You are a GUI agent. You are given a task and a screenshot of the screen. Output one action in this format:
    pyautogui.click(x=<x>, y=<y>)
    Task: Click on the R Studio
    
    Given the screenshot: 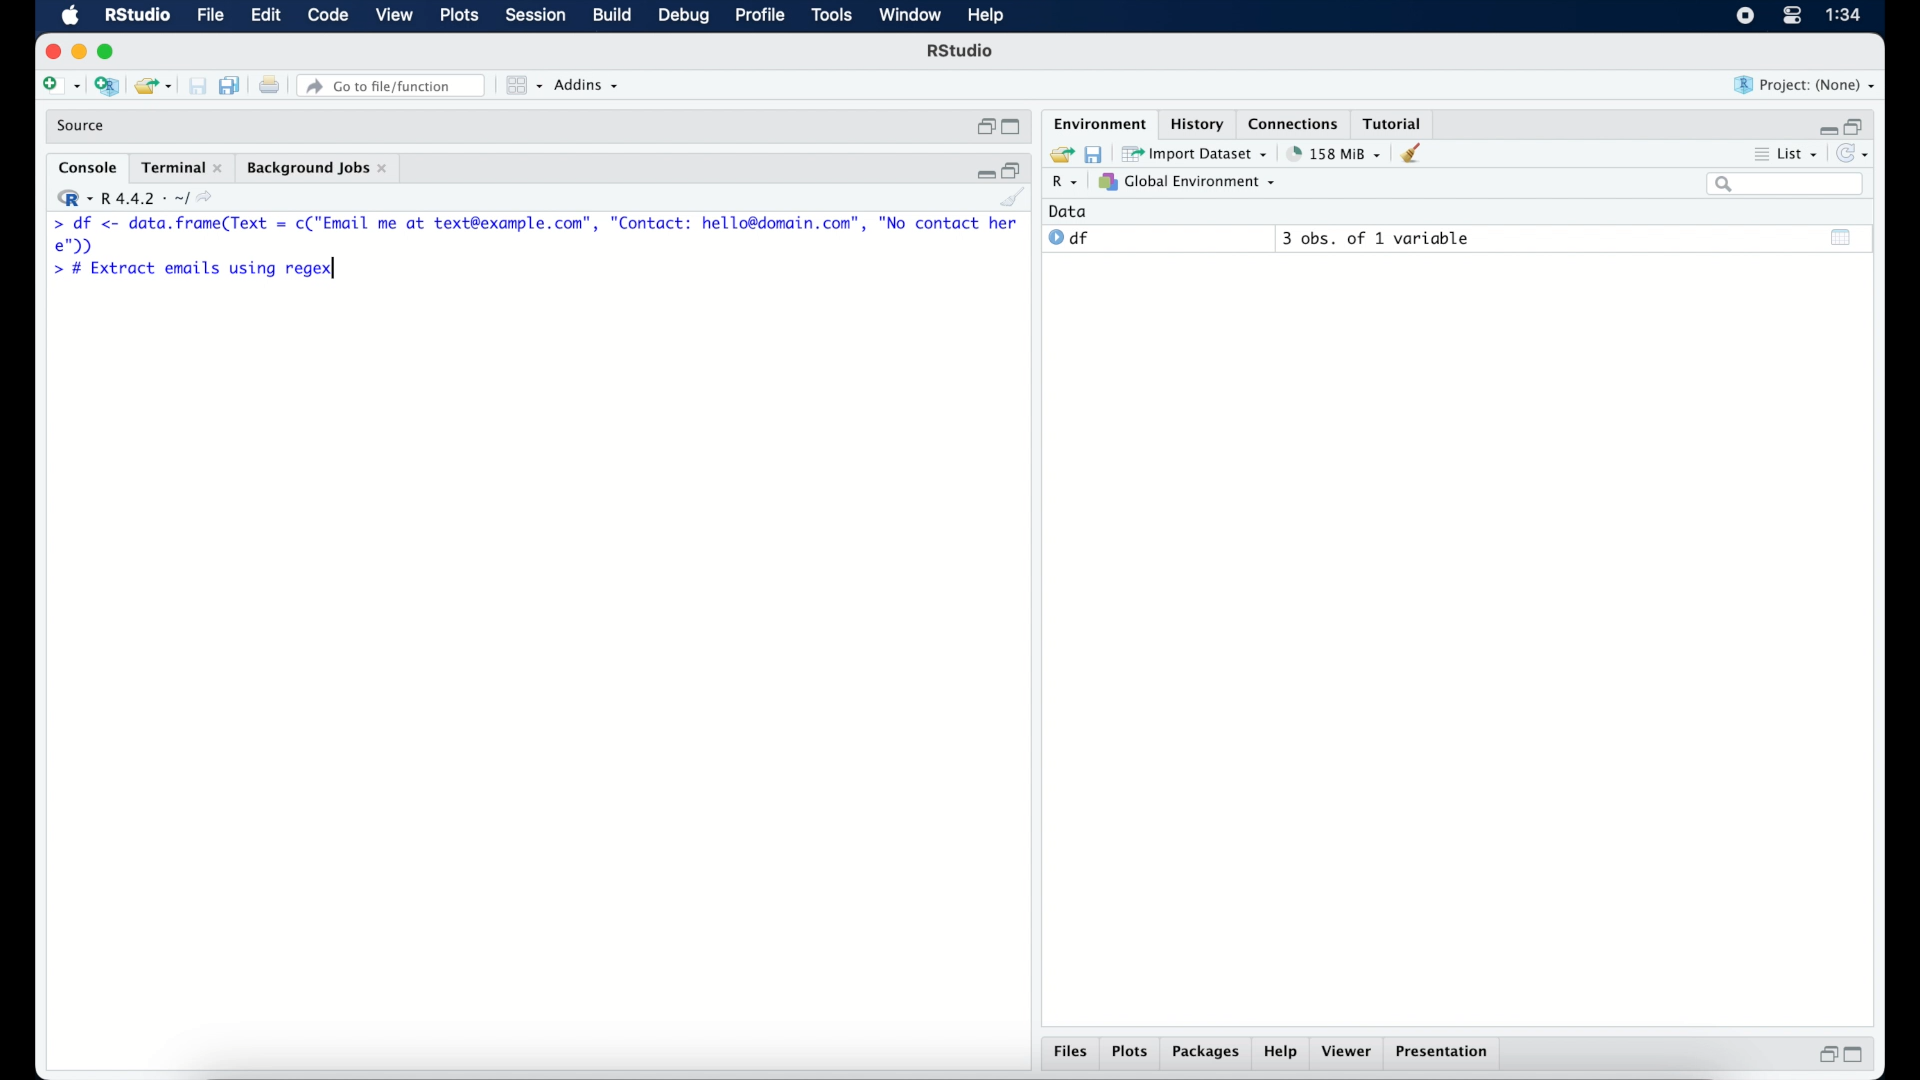 What is the action you would take?
    pyautogui.click(x=962, y=53)
    